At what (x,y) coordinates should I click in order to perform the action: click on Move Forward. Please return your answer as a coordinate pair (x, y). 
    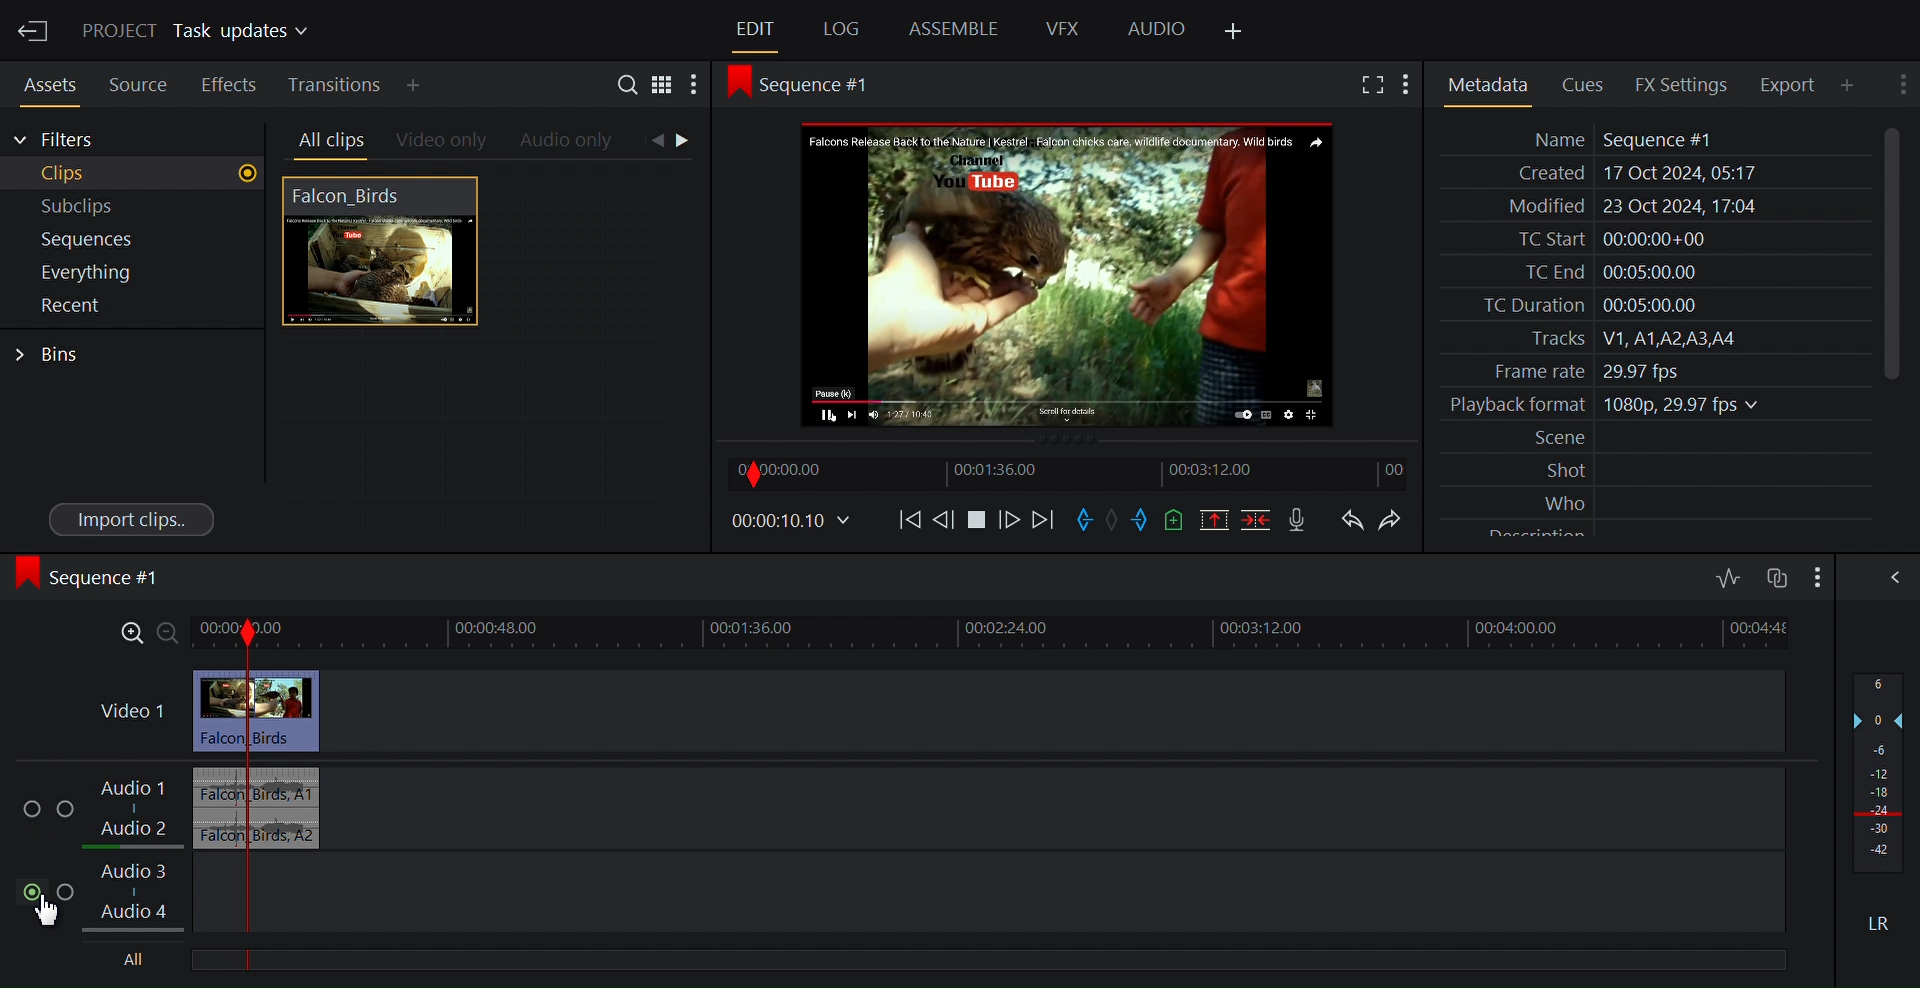
    Looking at the image, I should click on (1041, 523).